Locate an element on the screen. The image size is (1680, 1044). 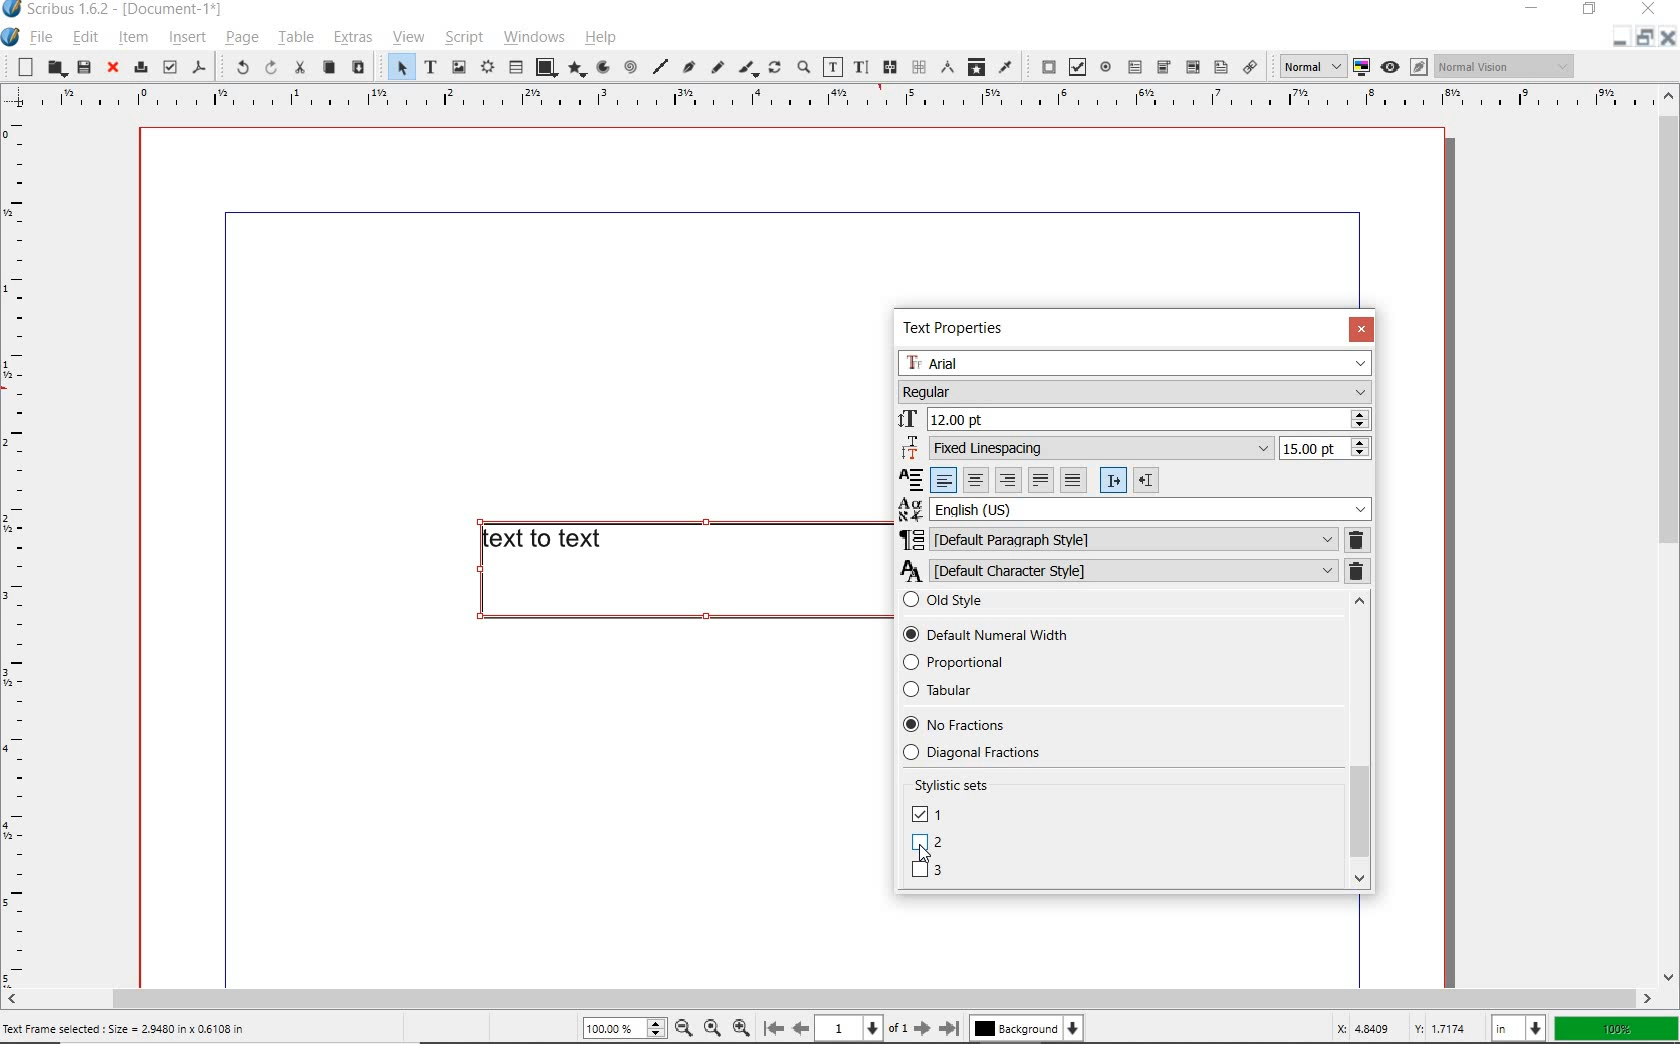
save as pdf is located at coordinates (200, 69).